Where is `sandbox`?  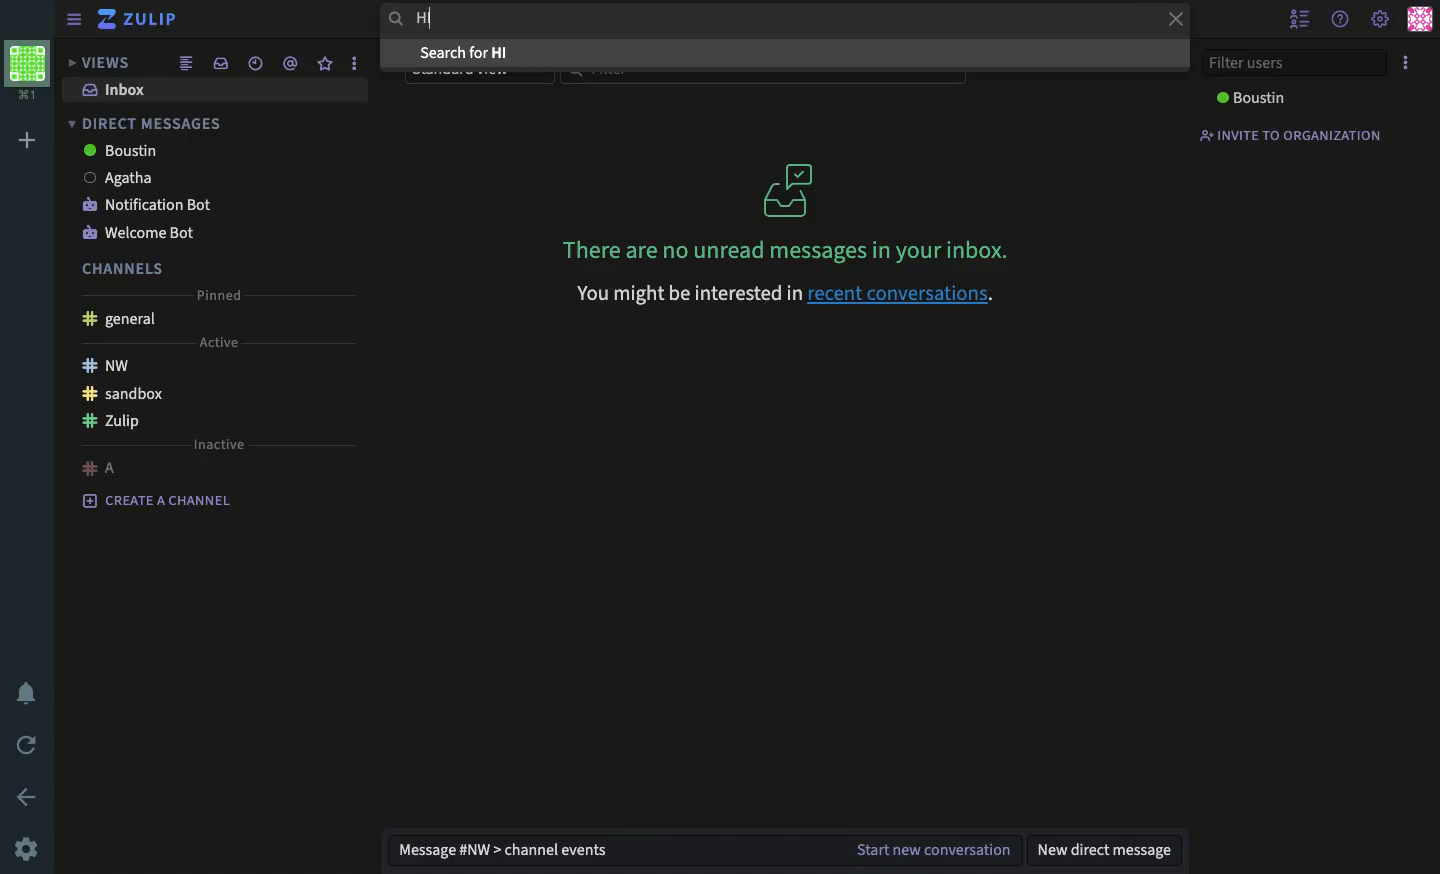 sandbox is located at coordinates (129, 396).